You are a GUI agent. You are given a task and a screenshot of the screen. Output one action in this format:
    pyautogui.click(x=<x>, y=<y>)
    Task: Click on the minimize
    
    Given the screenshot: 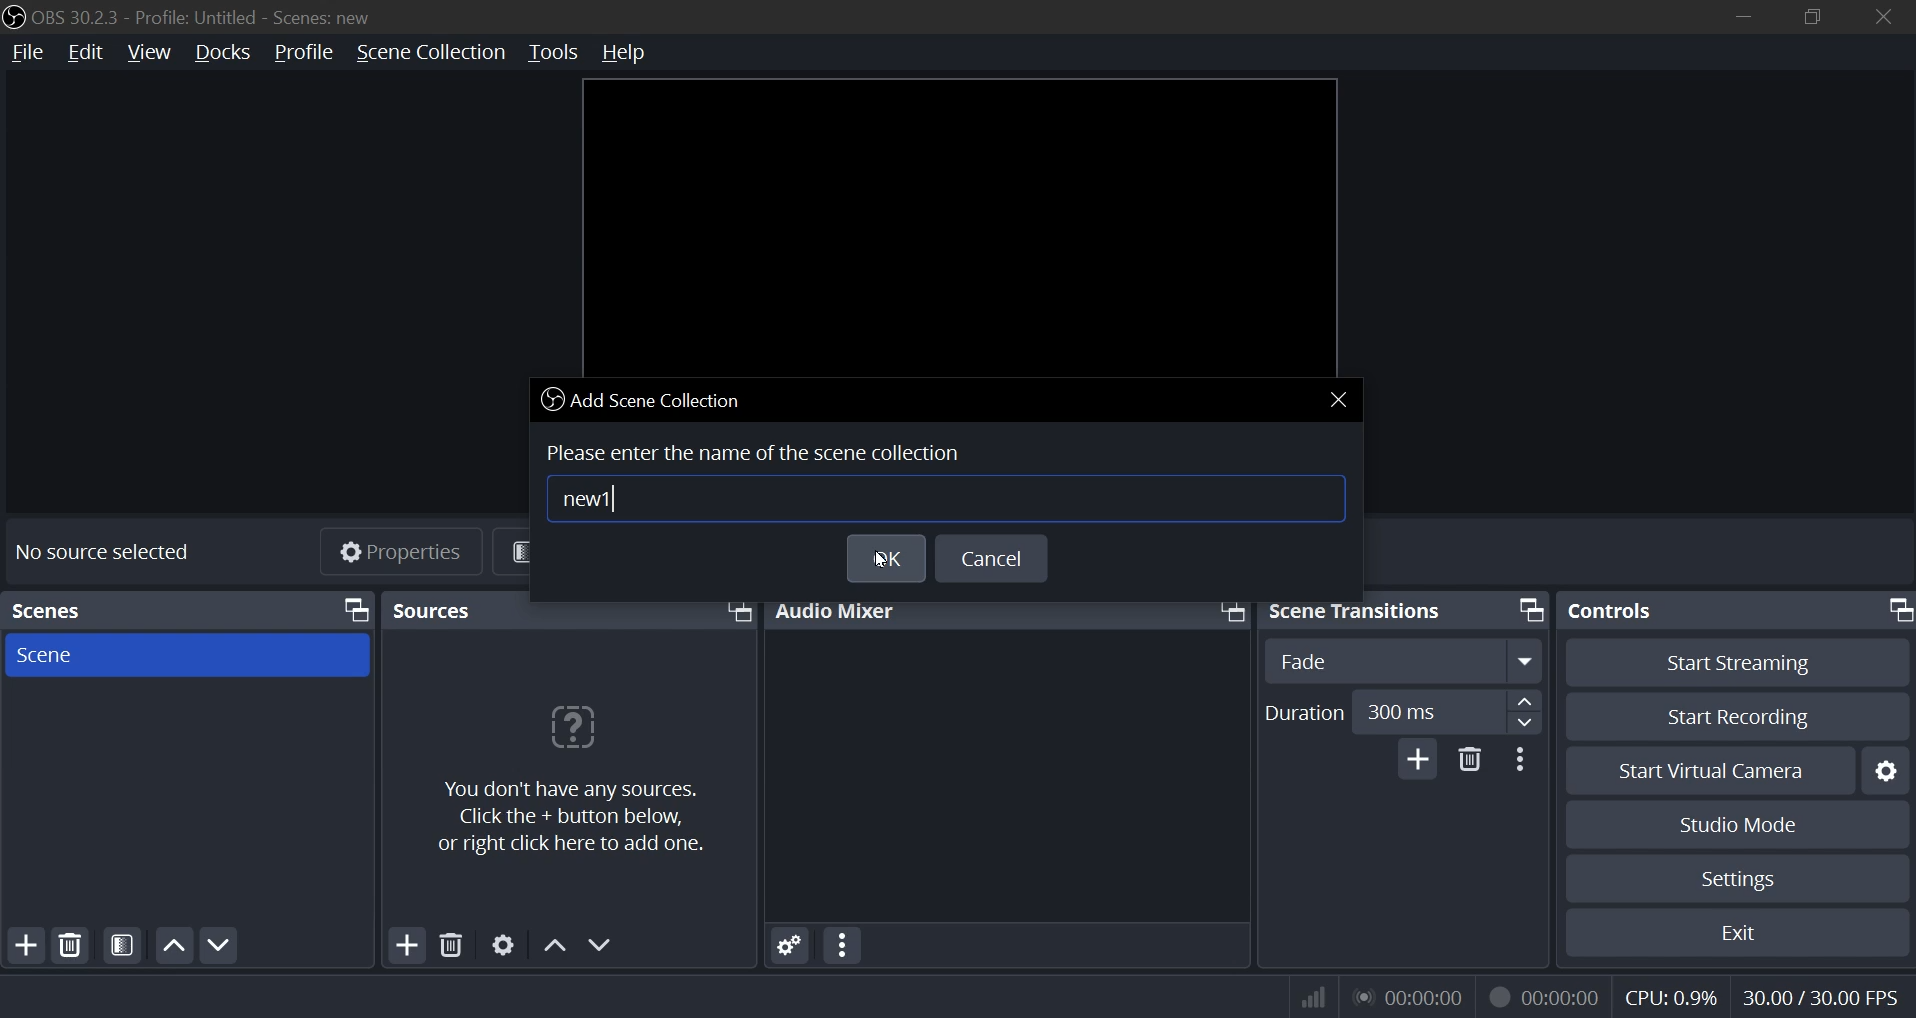 What is the action you would take?
    pyautogui.click(x=1744, y=14)
    